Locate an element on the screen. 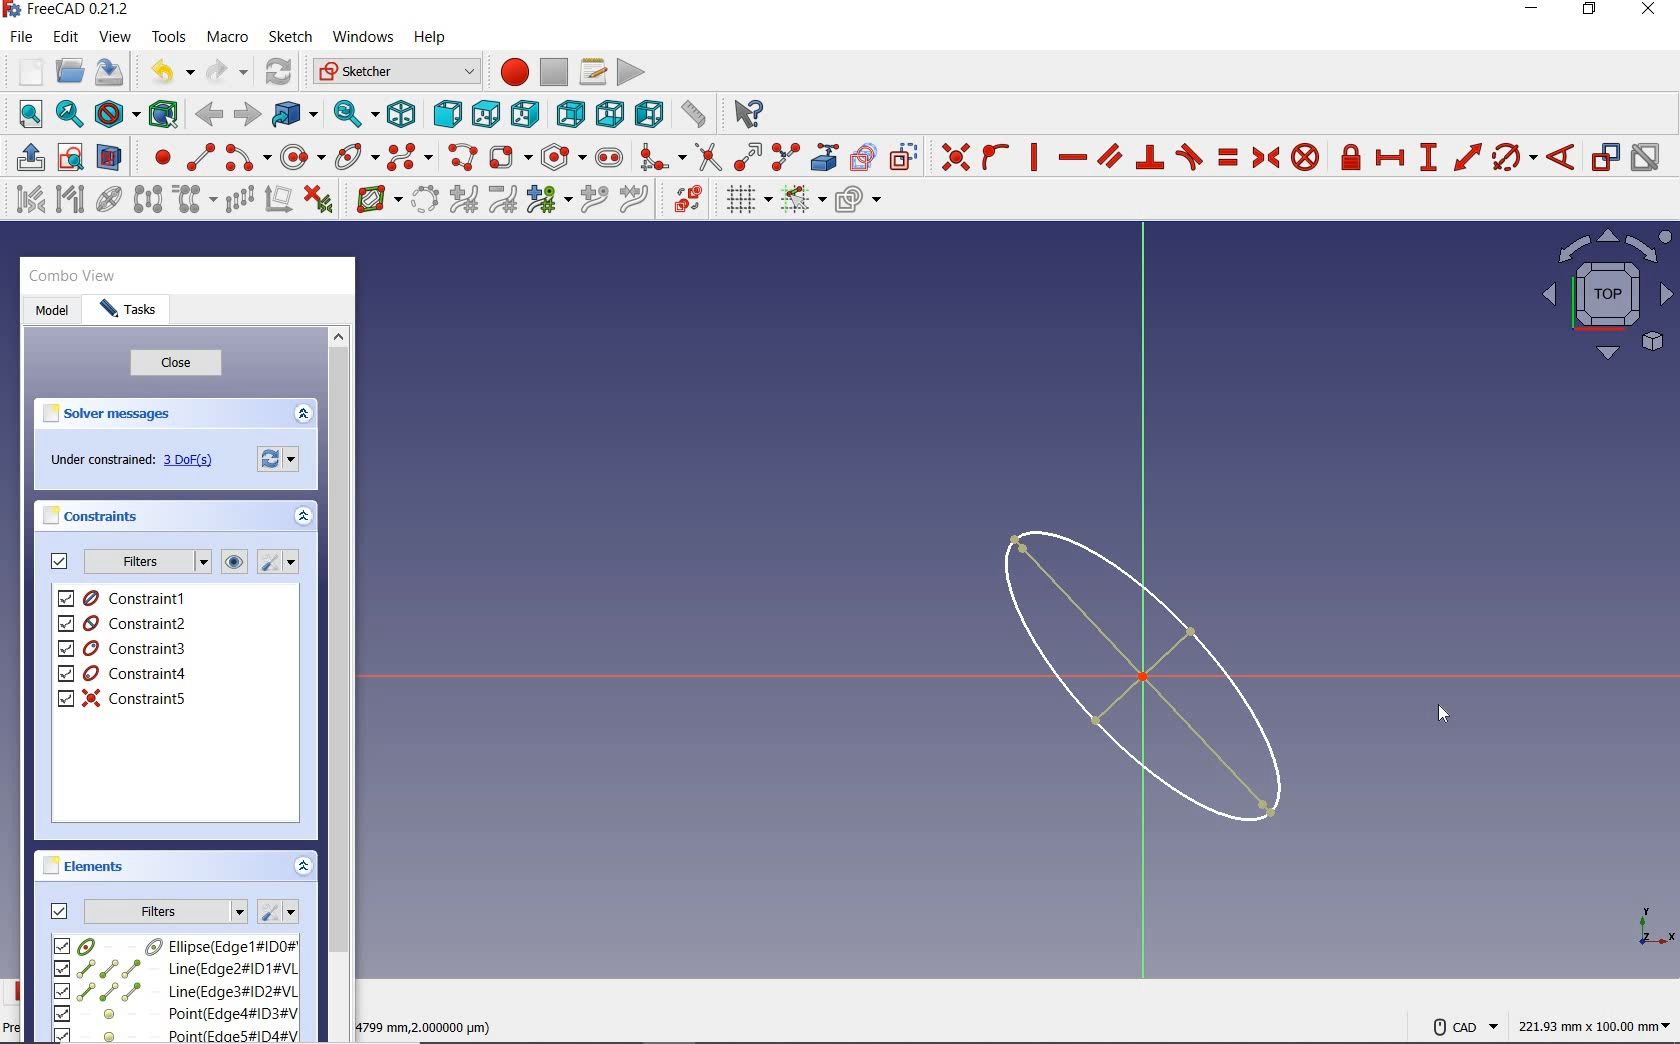 This screenshot has height=1044, width=1680. view sketch is located at coordinates (72, 155).